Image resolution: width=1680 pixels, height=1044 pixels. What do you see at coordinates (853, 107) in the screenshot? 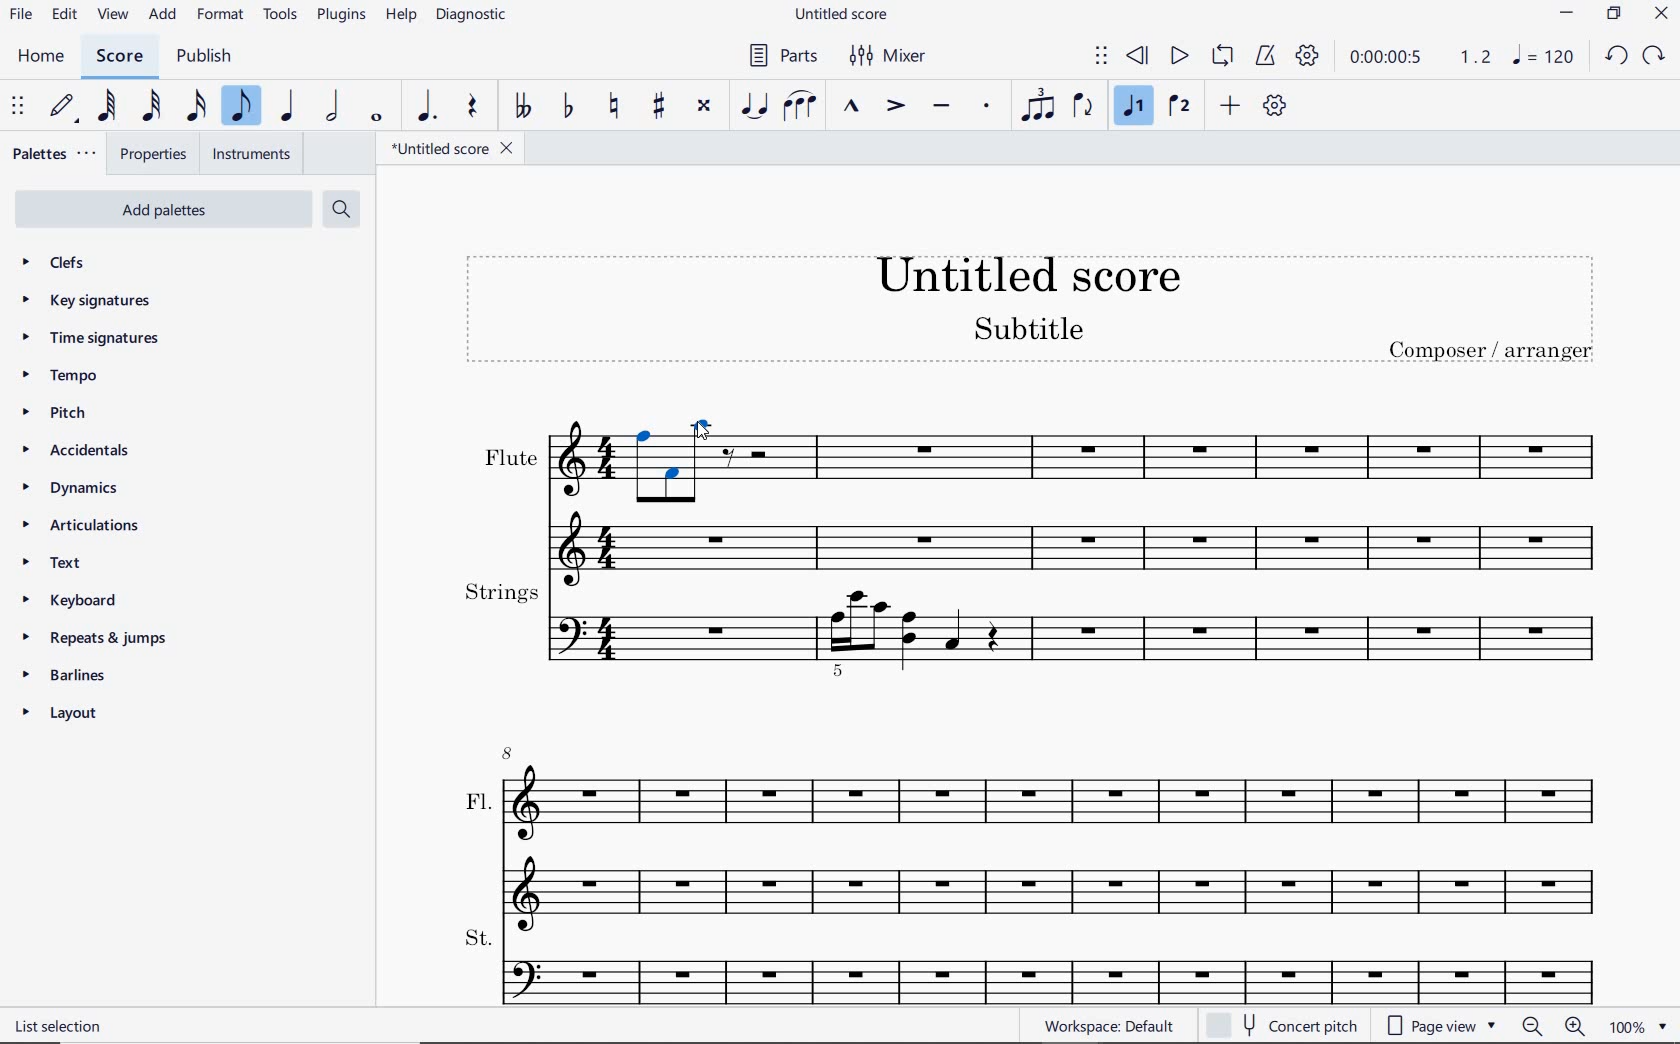
I see `MARCATO` at bounding box center [853, 107].